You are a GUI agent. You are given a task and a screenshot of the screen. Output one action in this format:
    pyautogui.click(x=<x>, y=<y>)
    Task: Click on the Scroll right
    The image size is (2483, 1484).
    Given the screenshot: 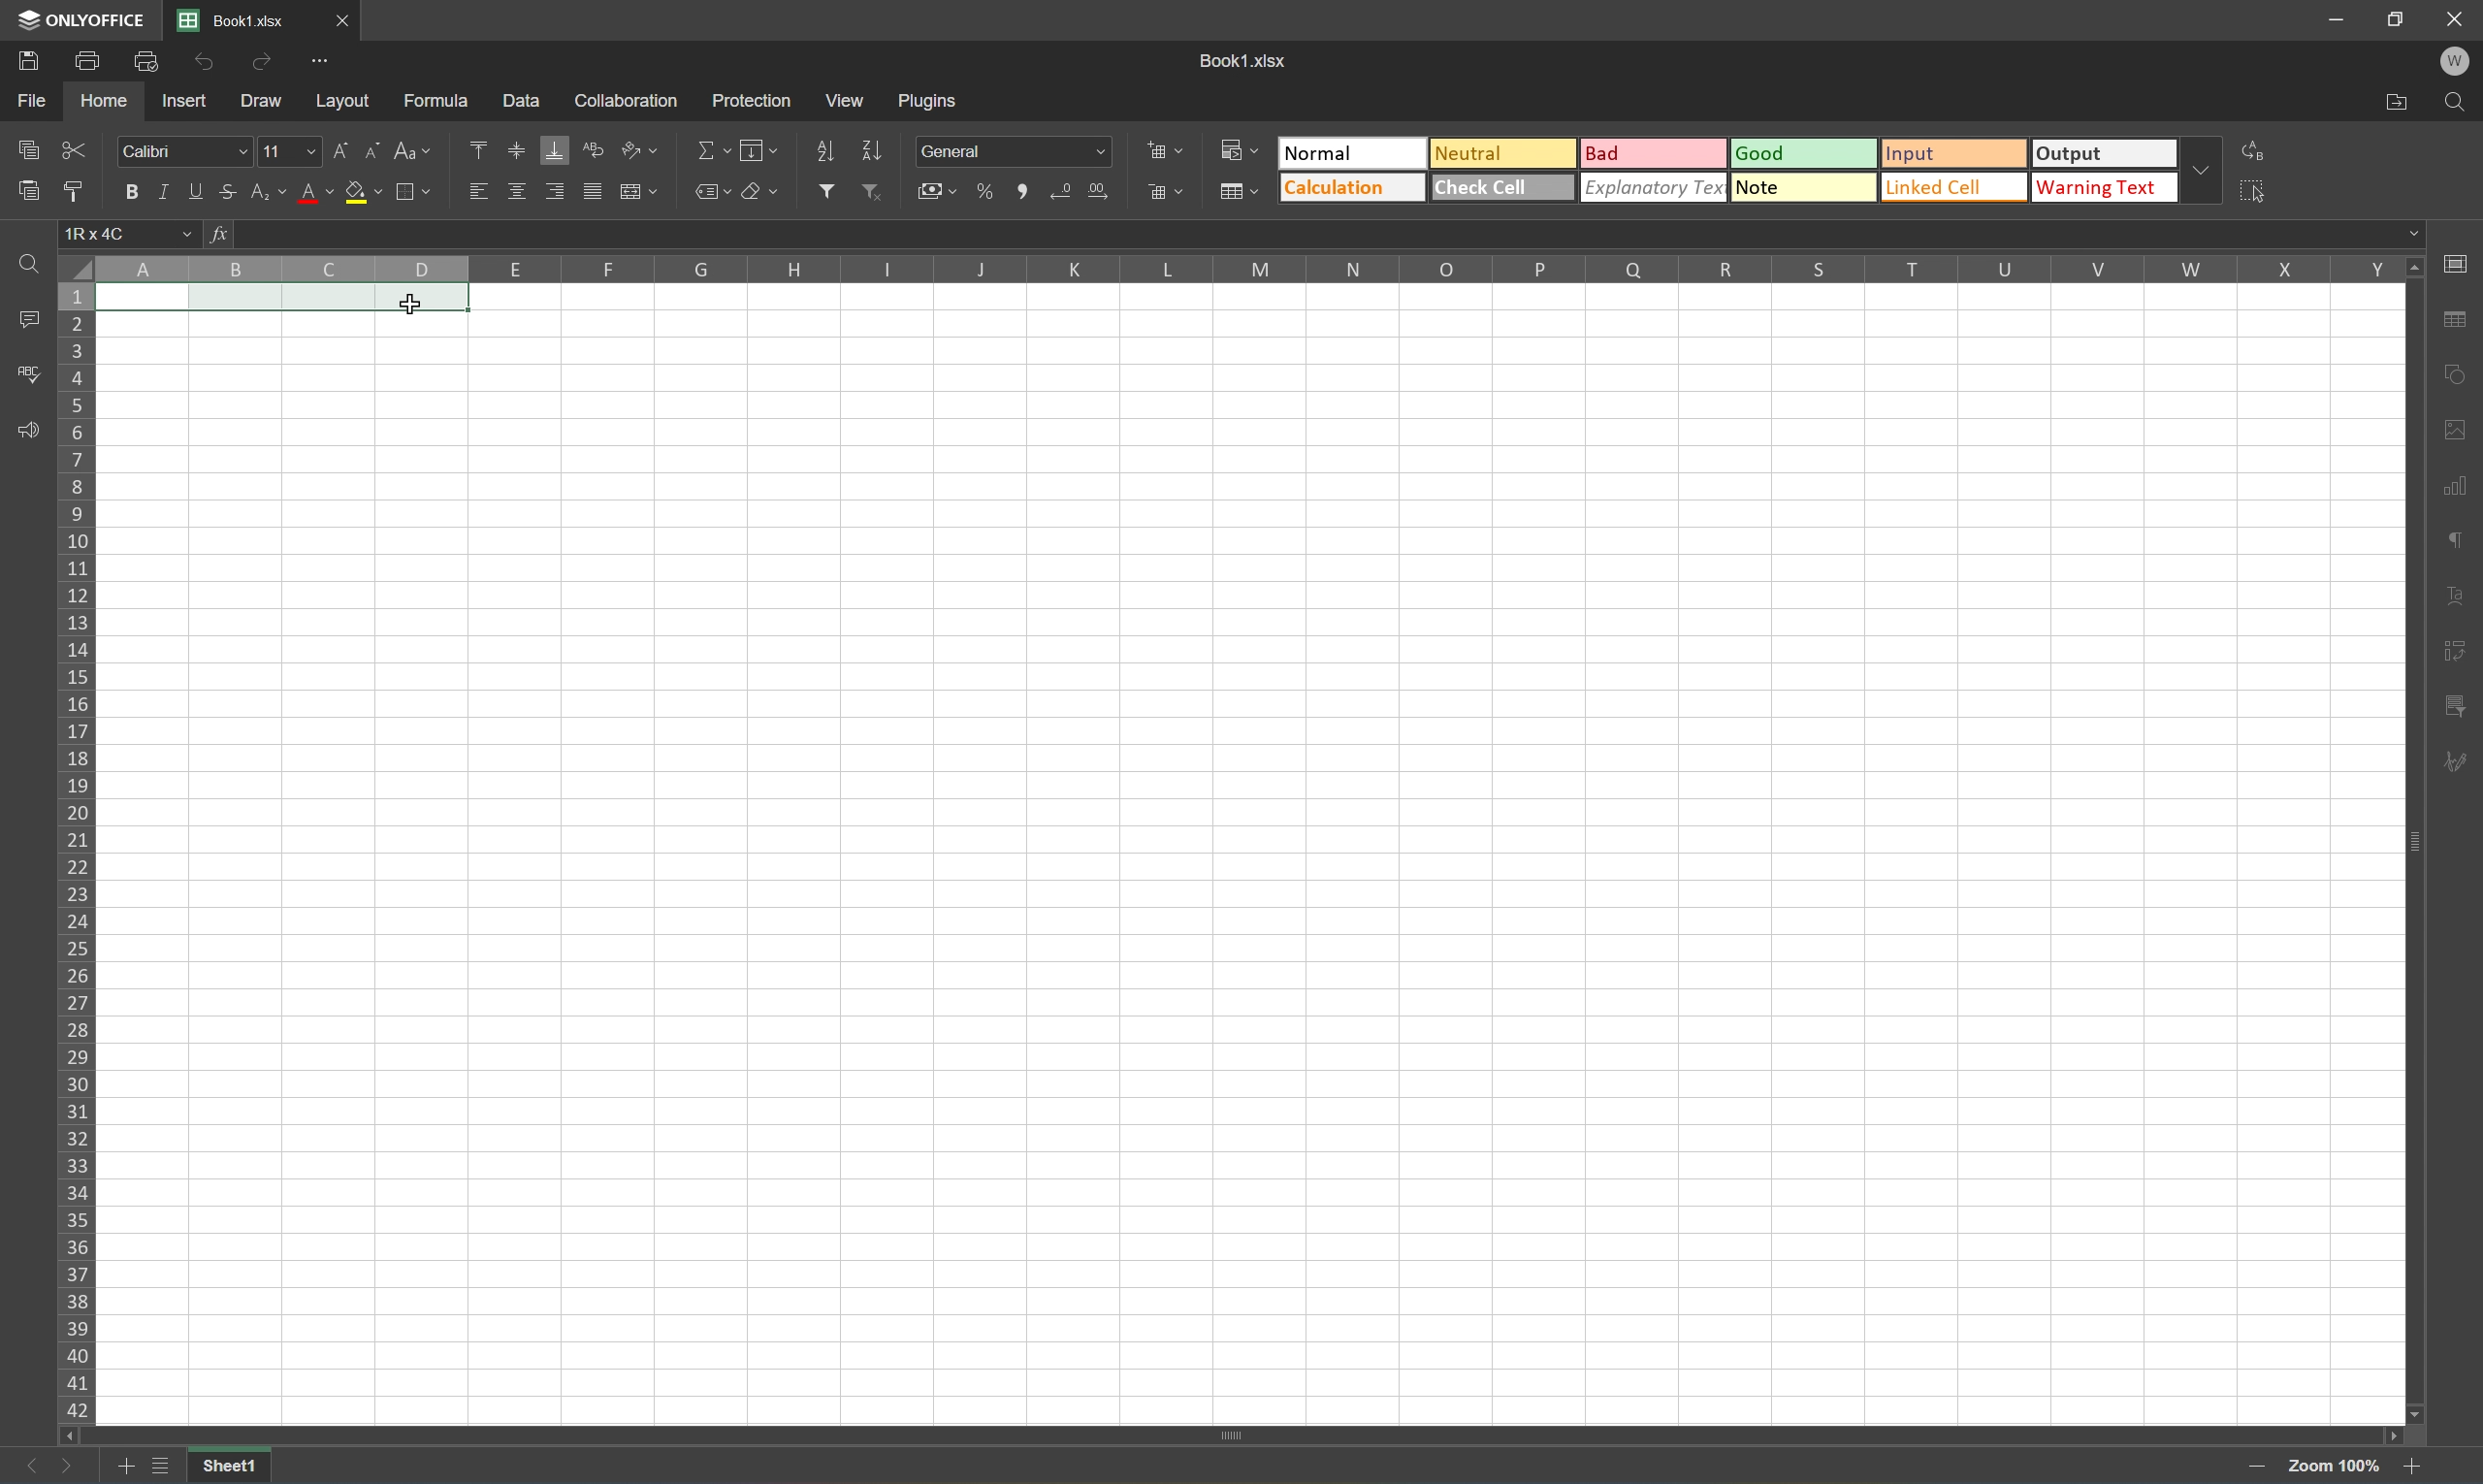 What is the action you would take?
    pyautogui.click(x=2387, y=1431)
    